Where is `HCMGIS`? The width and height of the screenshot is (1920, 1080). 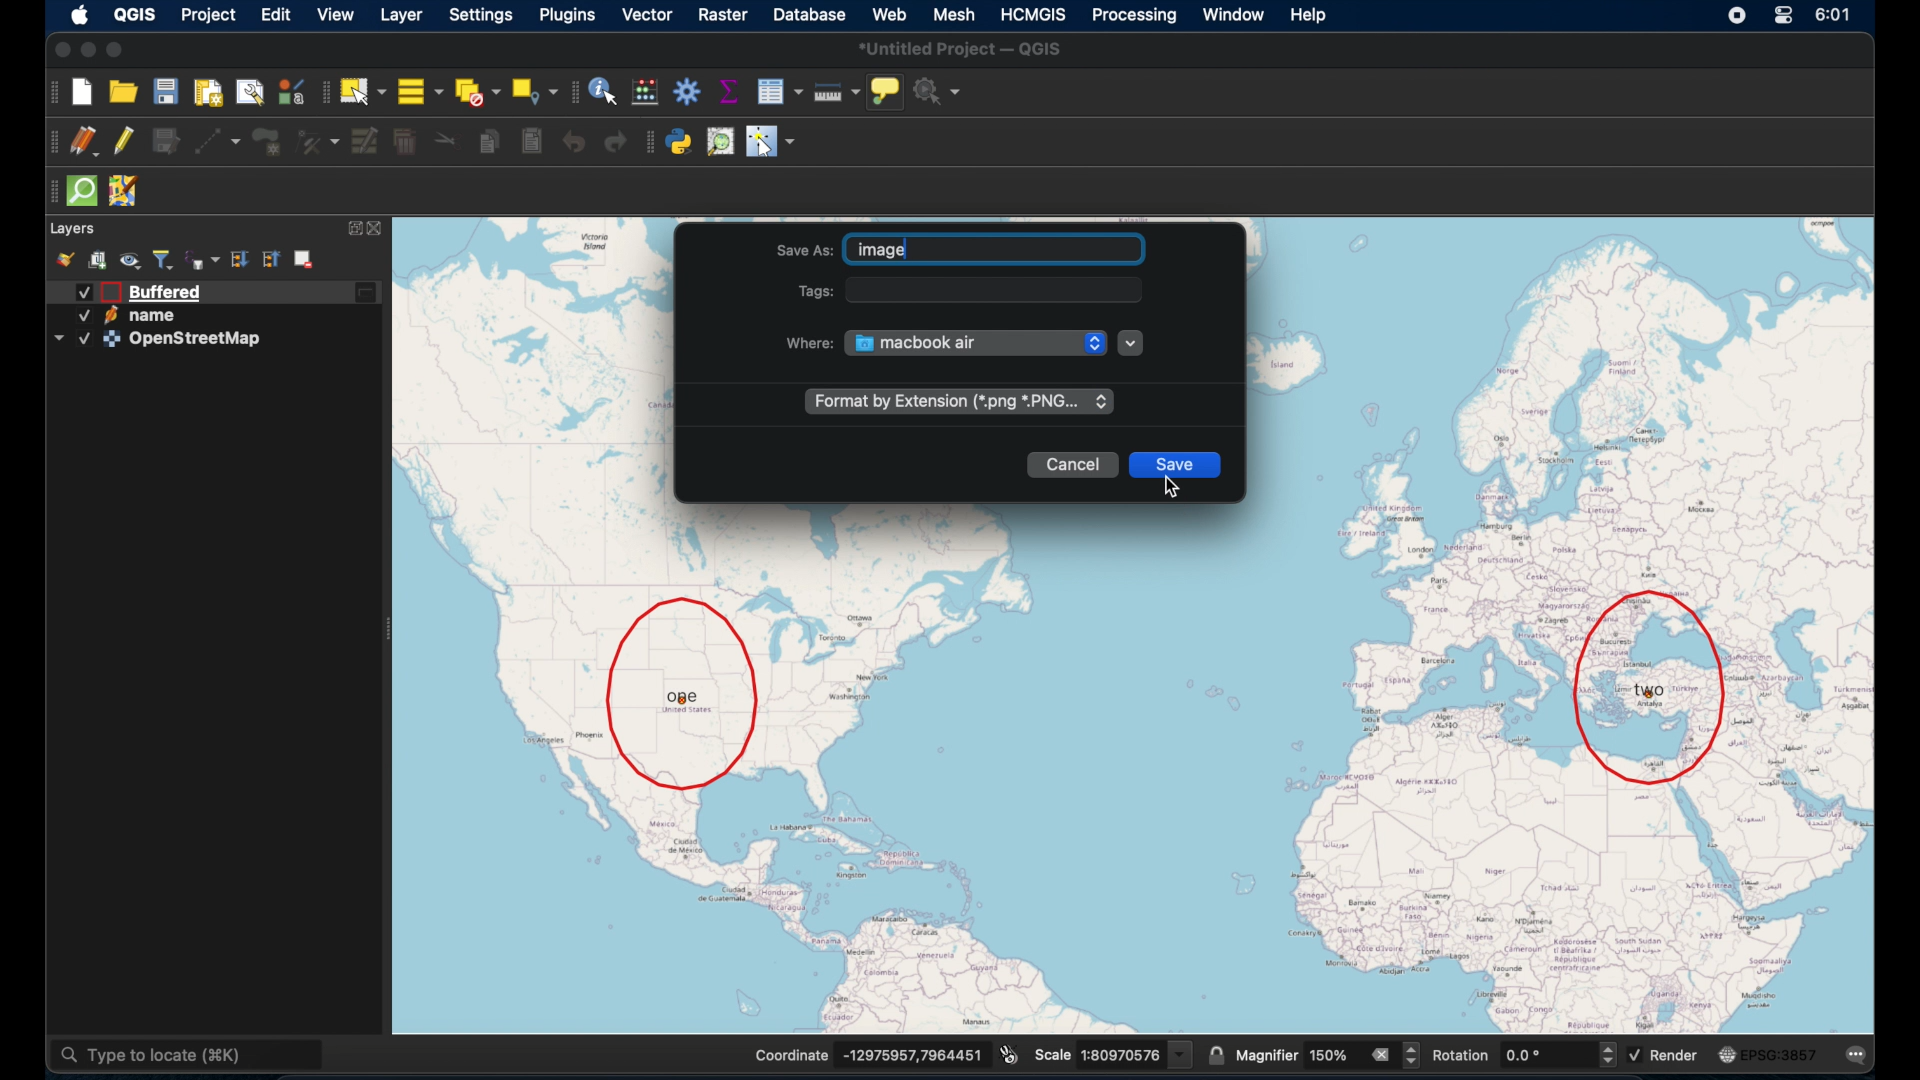 HCMGIS is located at coordinates (1036, 14).